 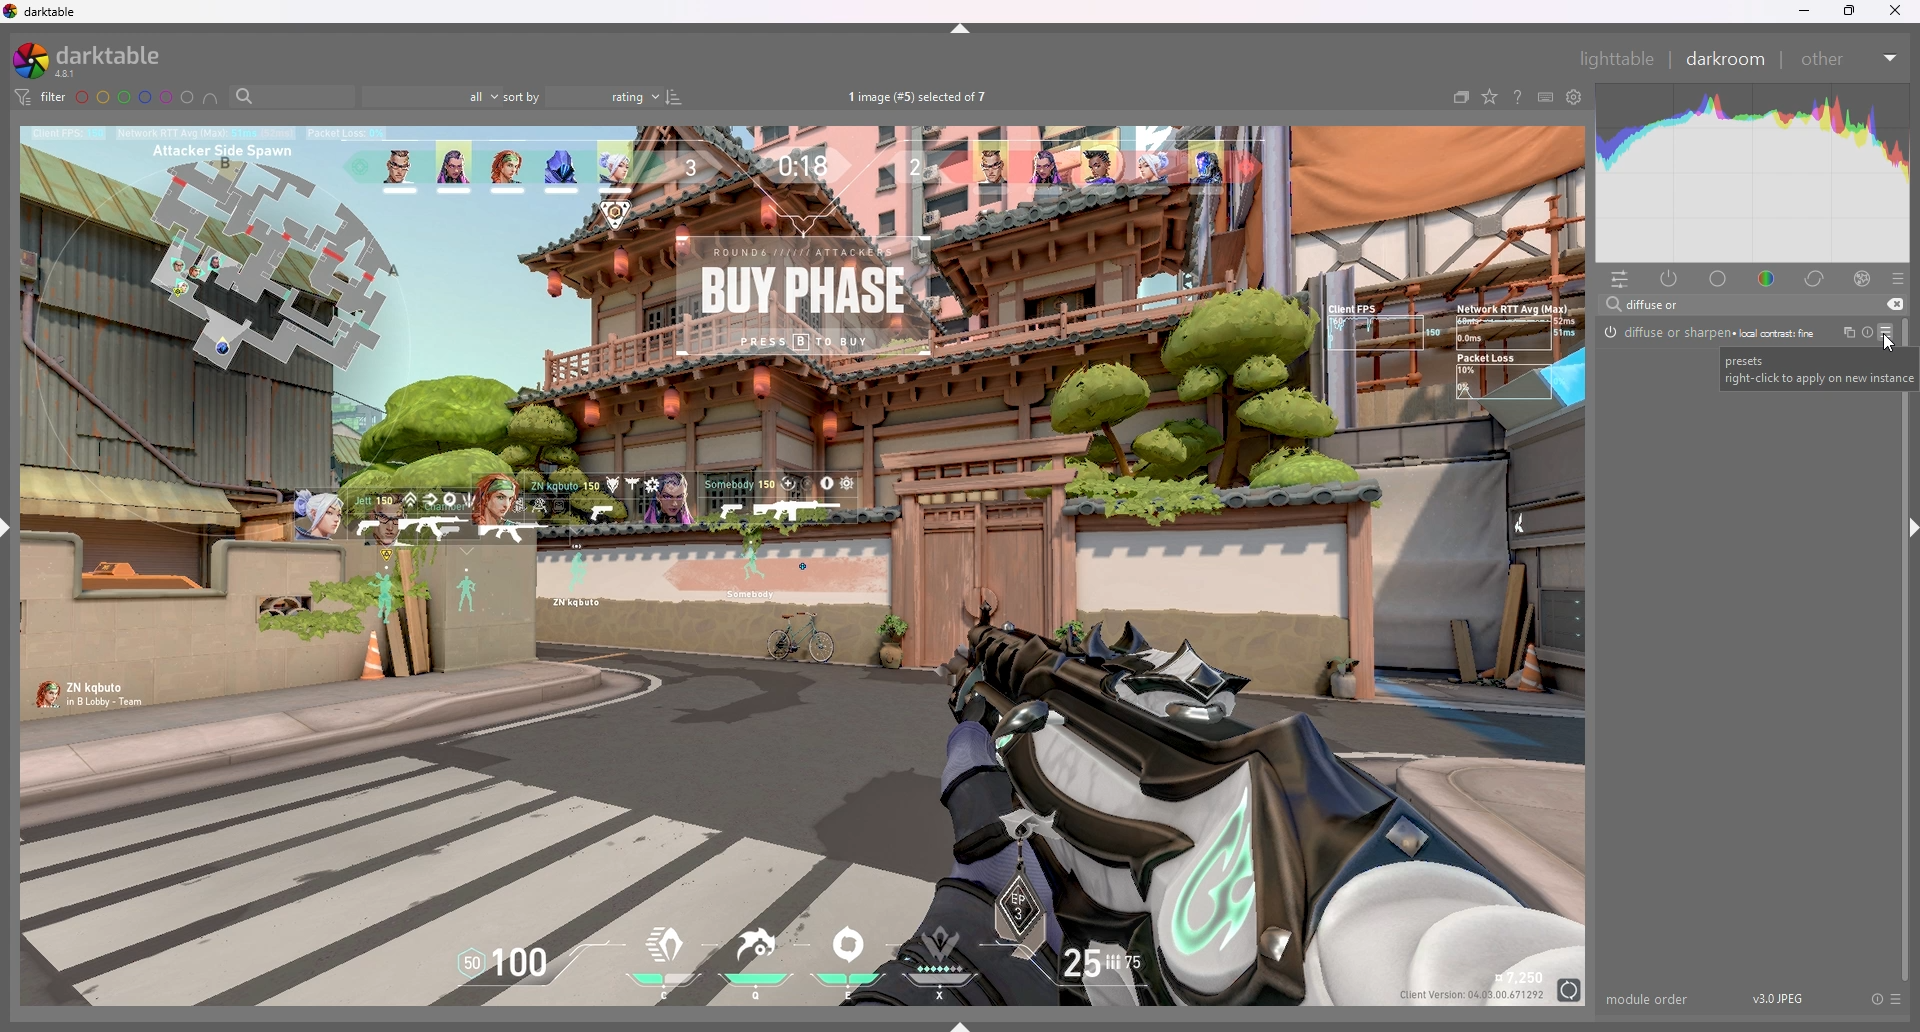 What do you see at coordinates (1710, 331) in the screenshot?
I see `diffuse or sharpen` at bounding box center [1710, 331].